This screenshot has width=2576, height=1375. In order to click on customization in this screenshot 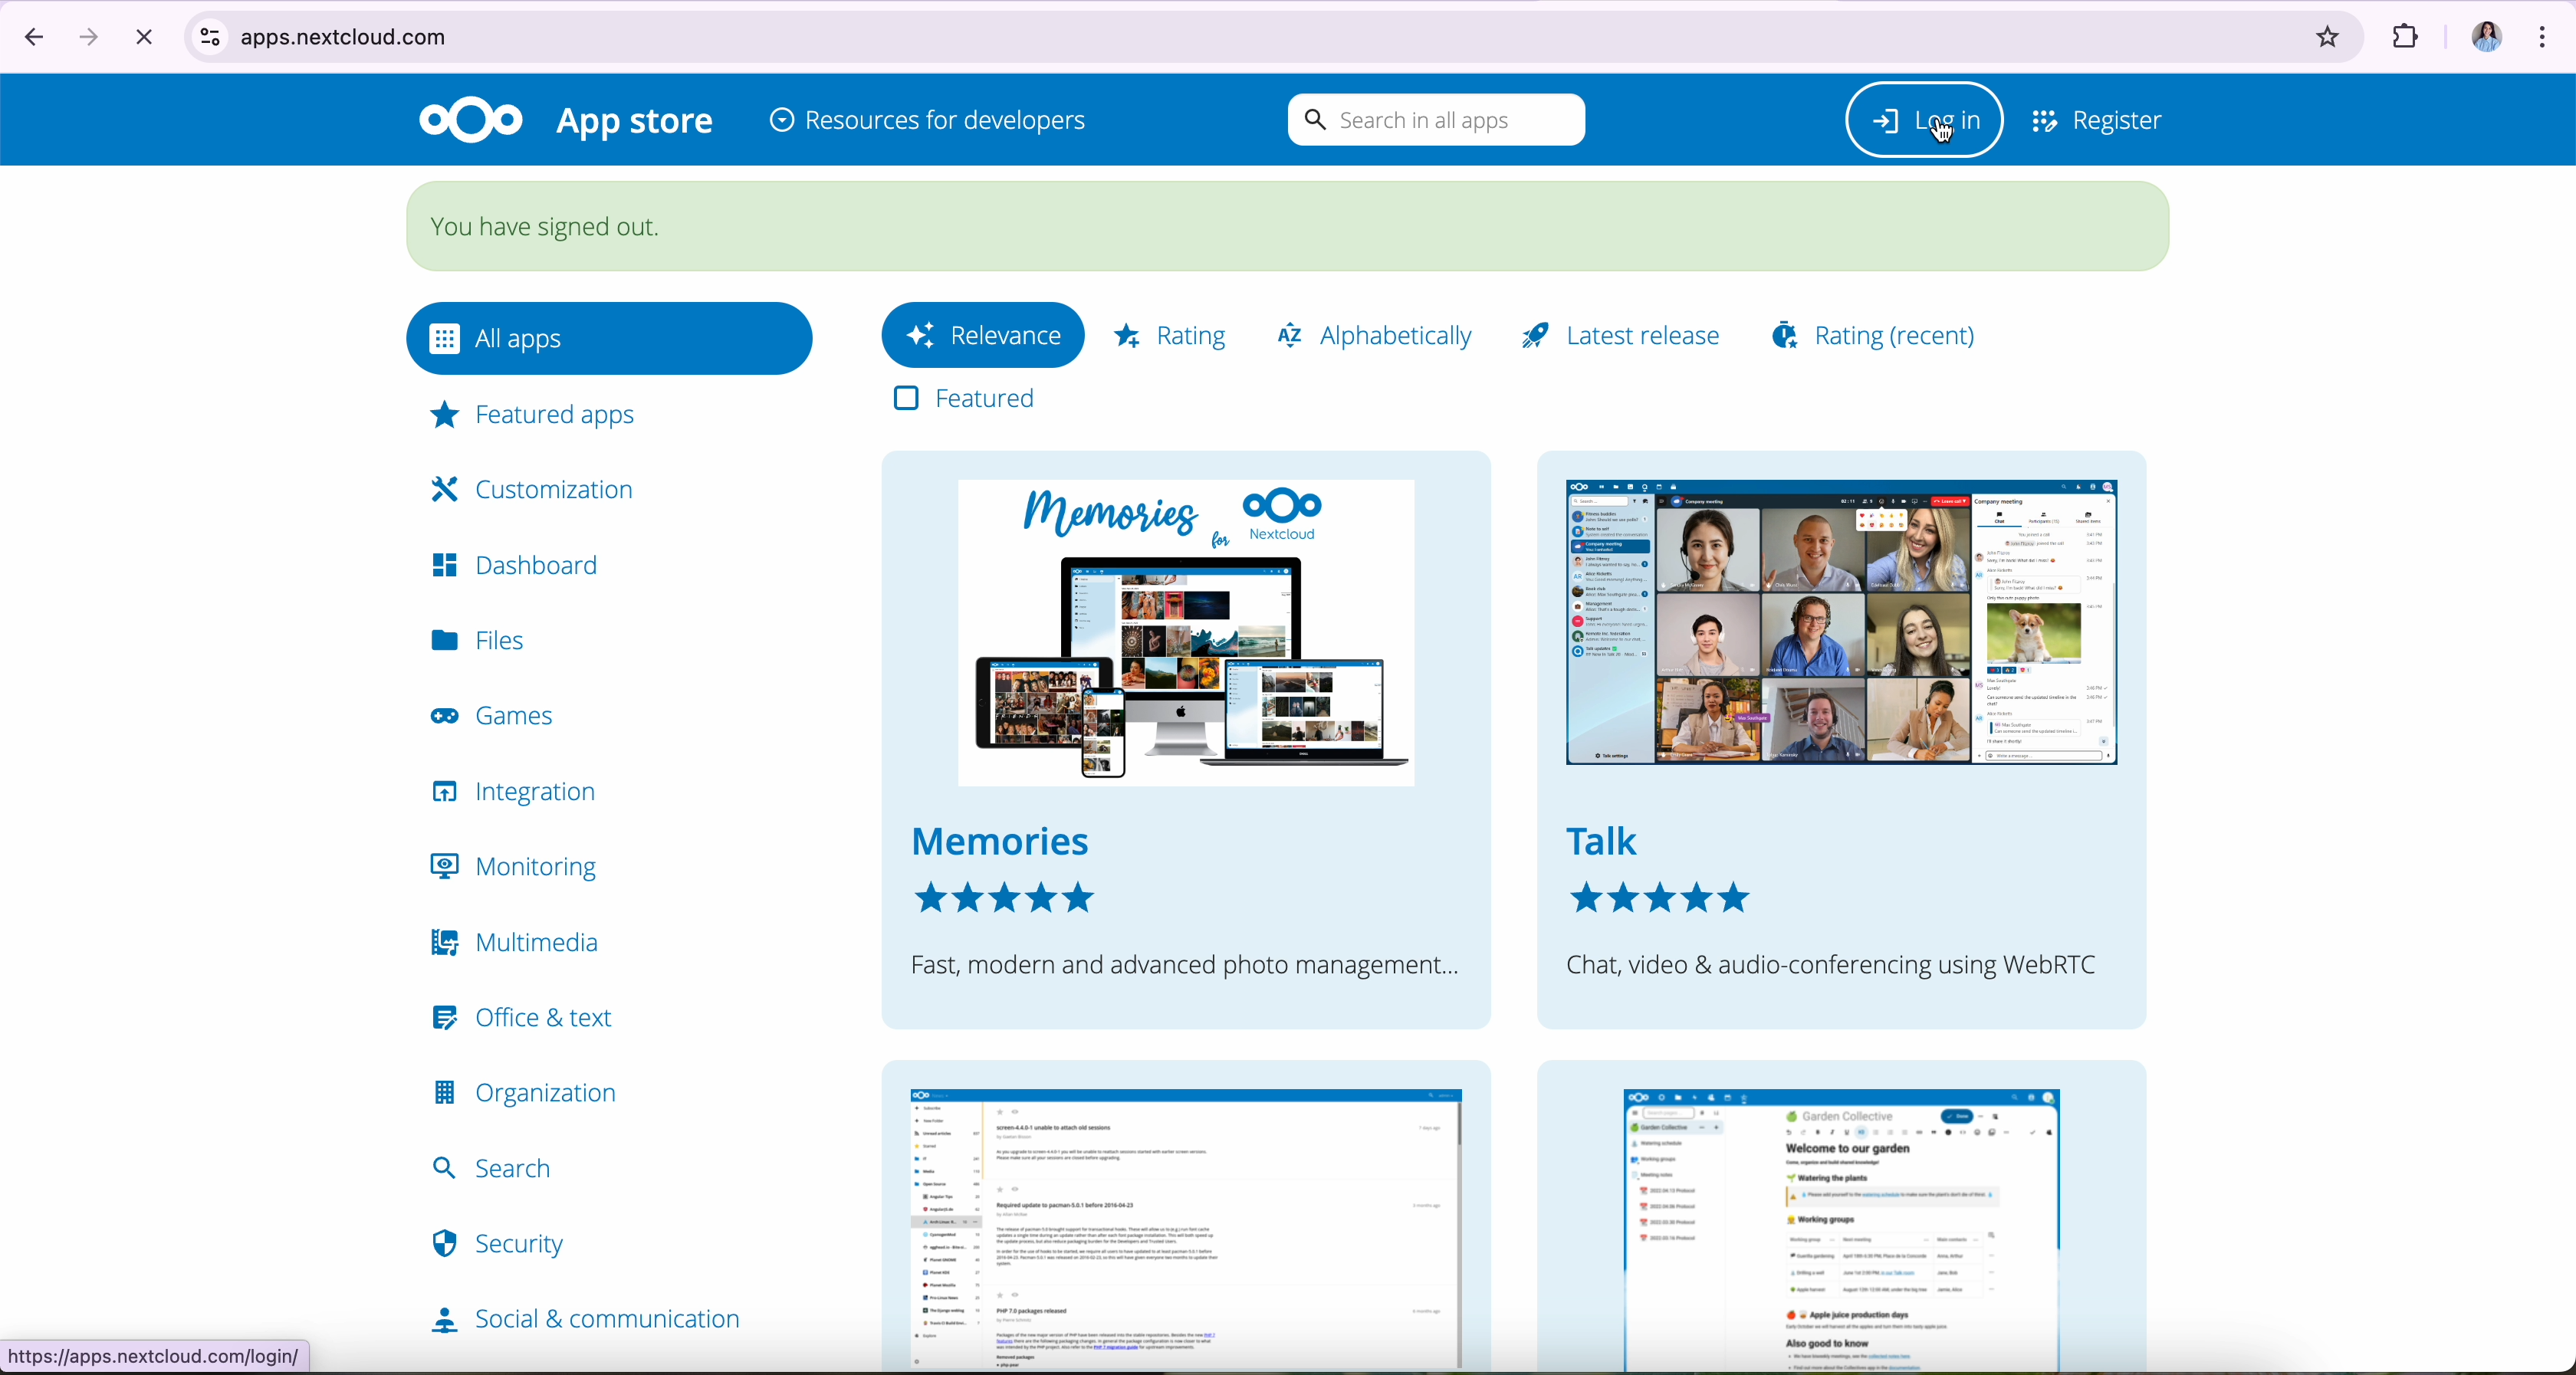, I will do `click(538, 484)`.